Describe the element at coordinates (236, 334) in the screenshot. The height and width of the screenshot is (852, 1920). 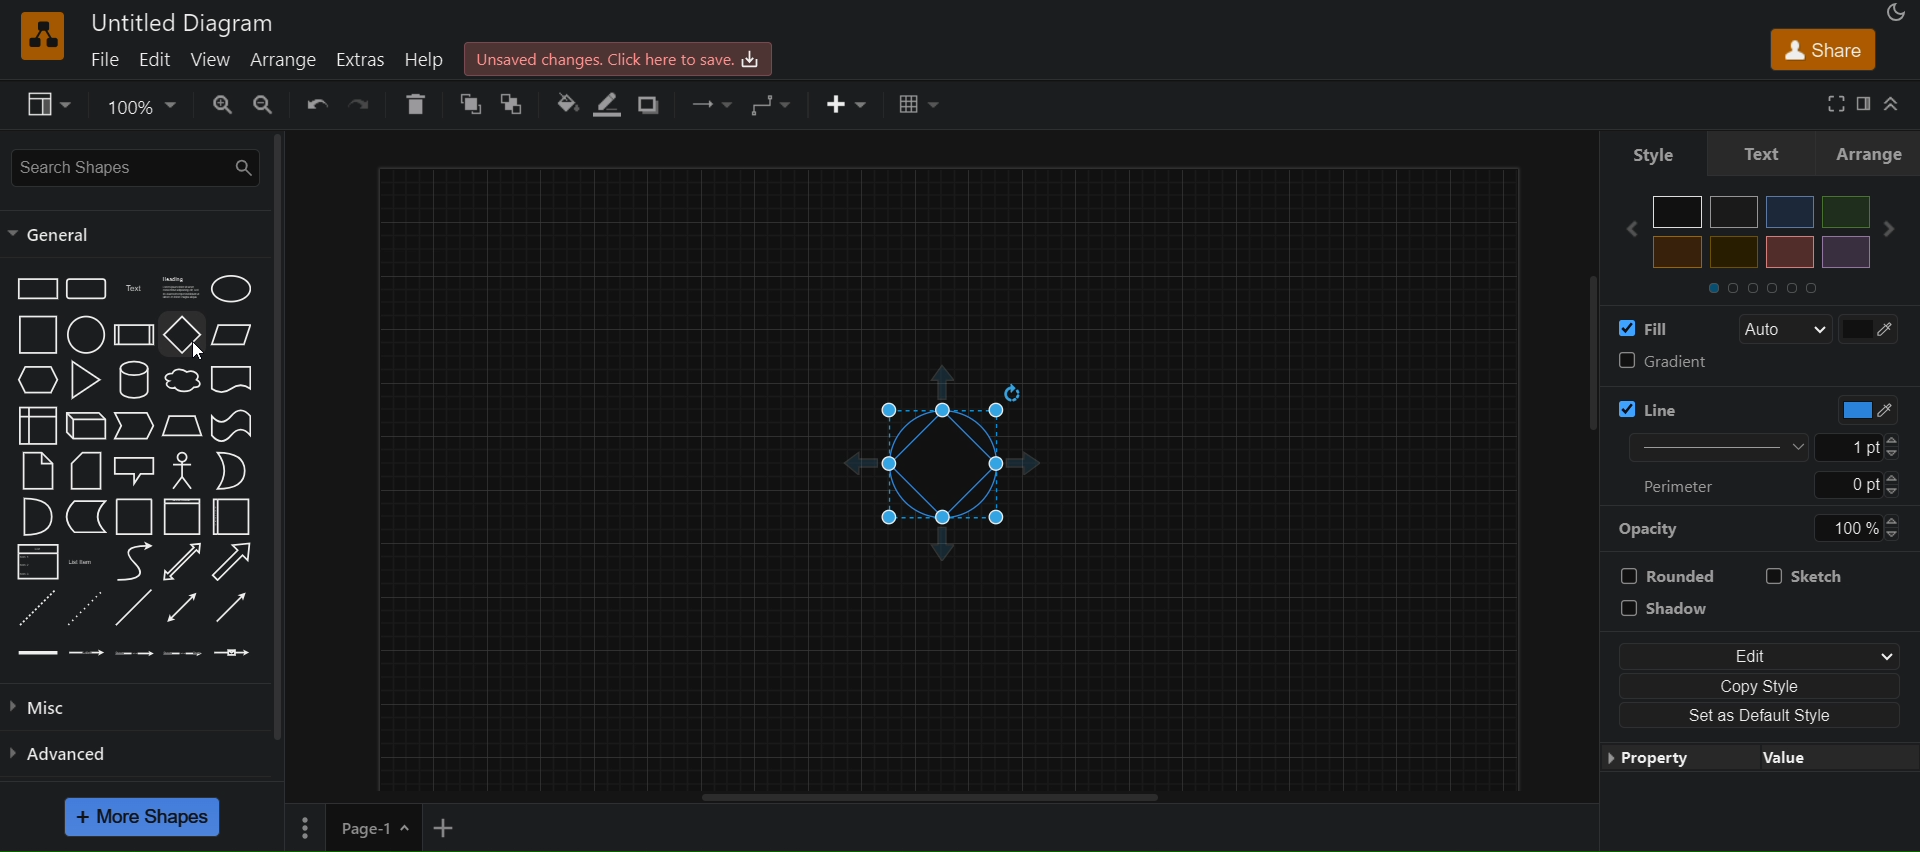
I see `parallelogram` at that location.